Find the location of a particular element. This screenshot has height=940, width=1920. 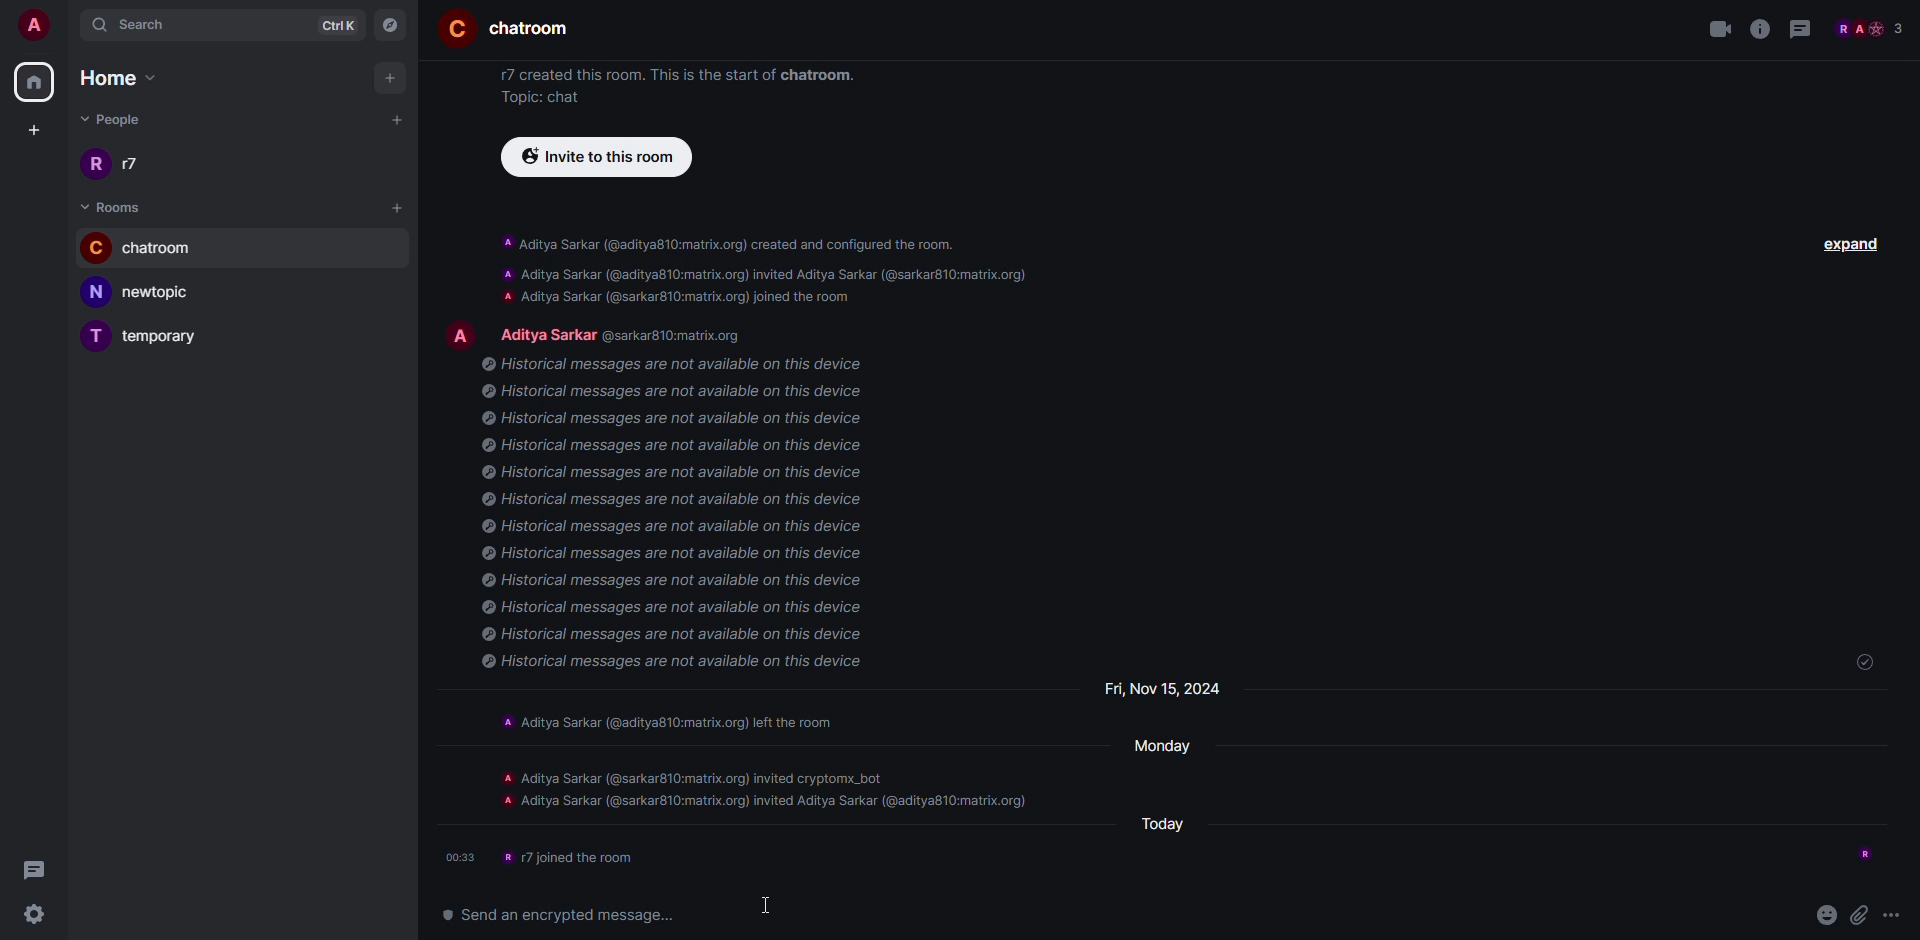

people is located at coordinates (123, 122).